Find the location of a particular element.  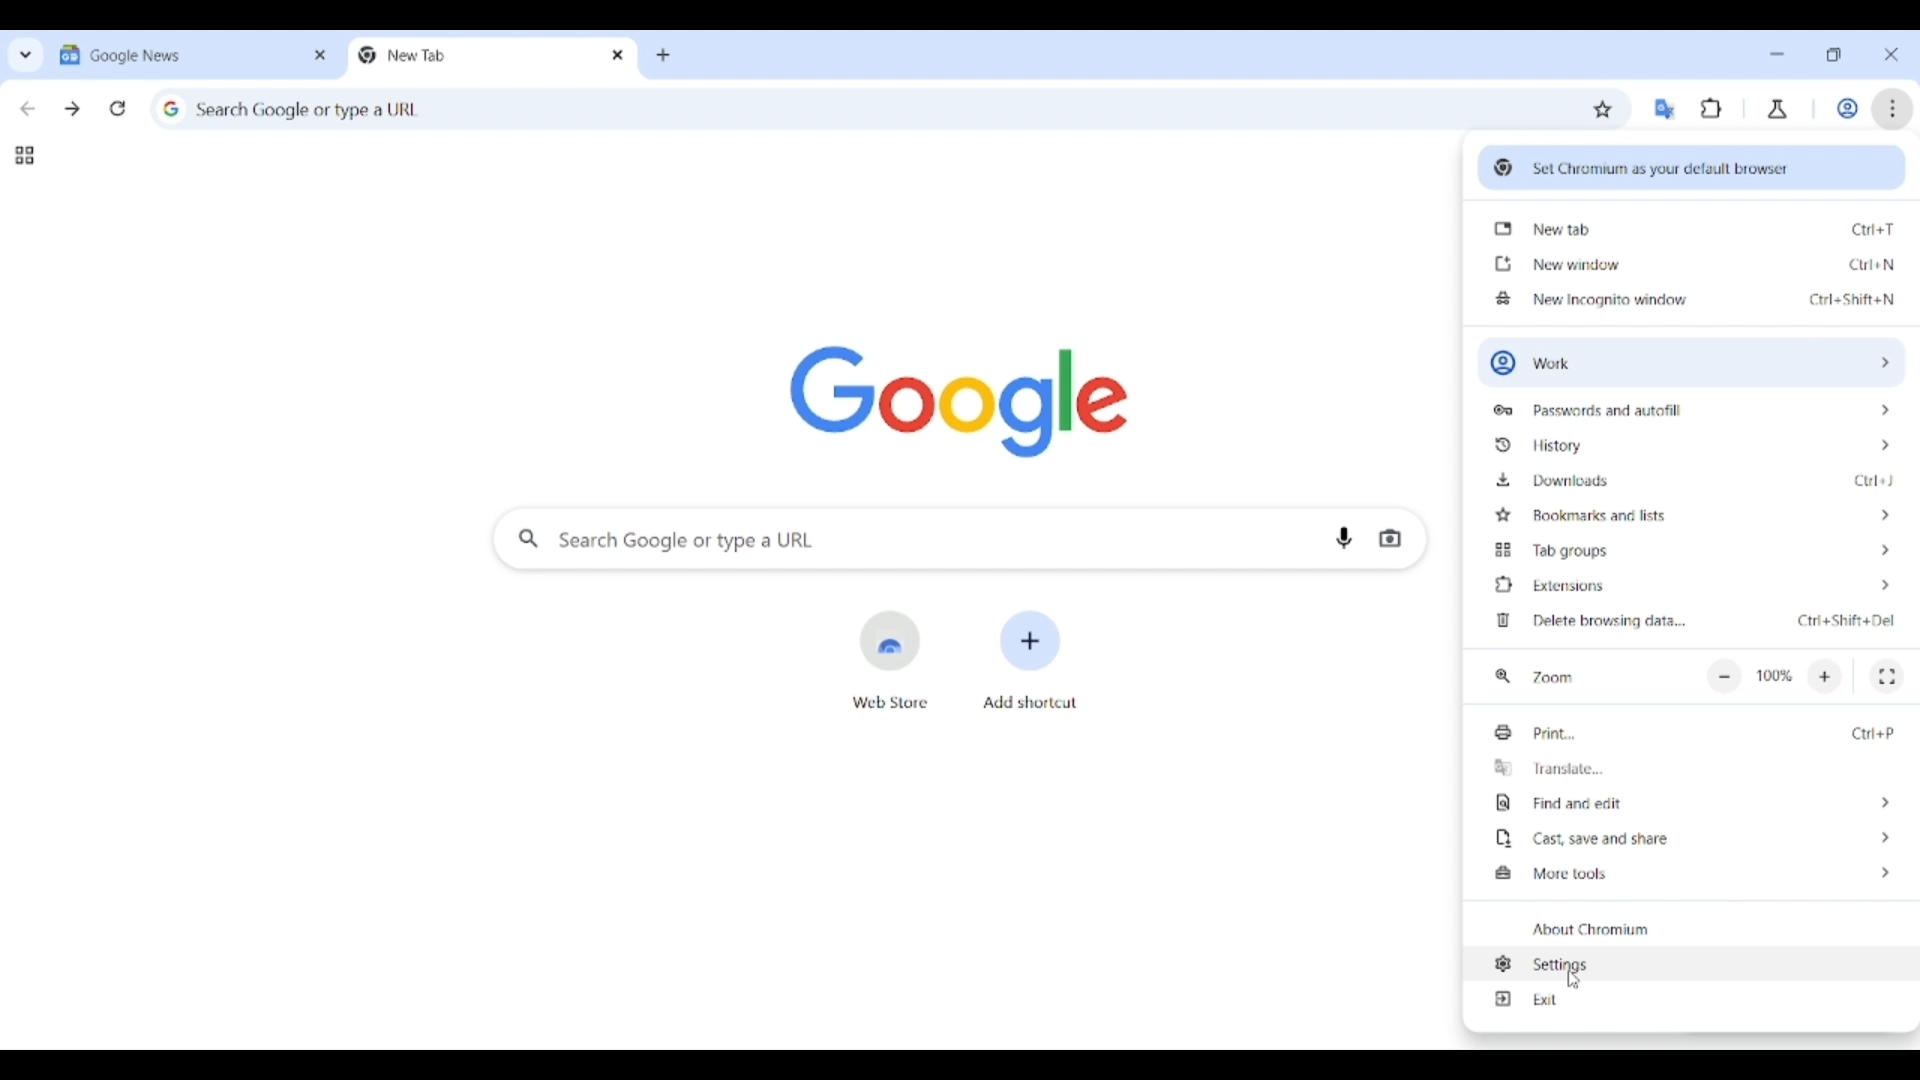

Go back is located at coordinates (27, 109).